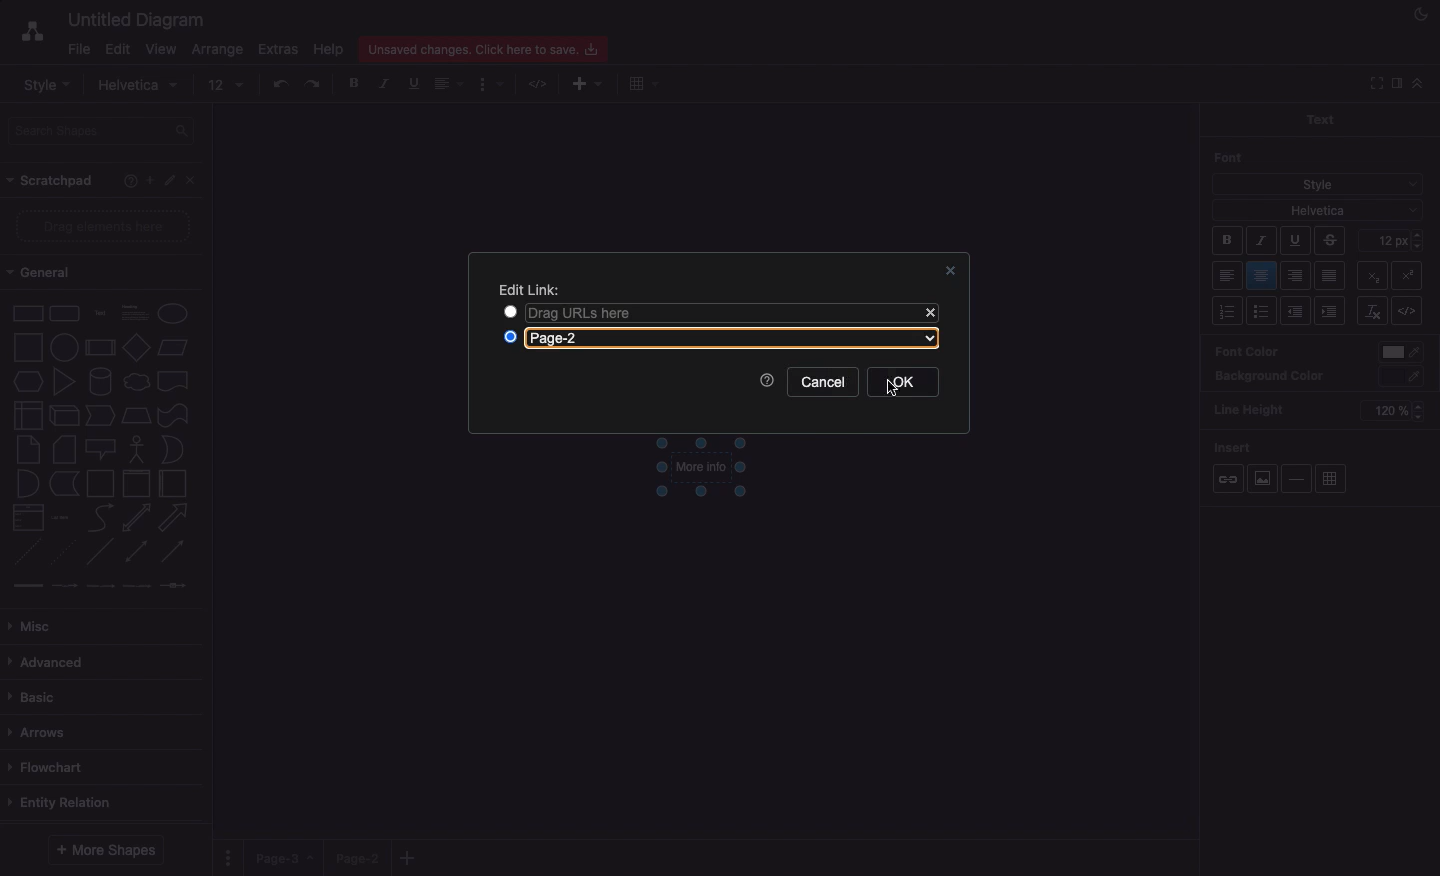  What do you see at coordinates (1228, 277) in the screenshot?
I see `Left aligned` at bounding box center [1228, 277].